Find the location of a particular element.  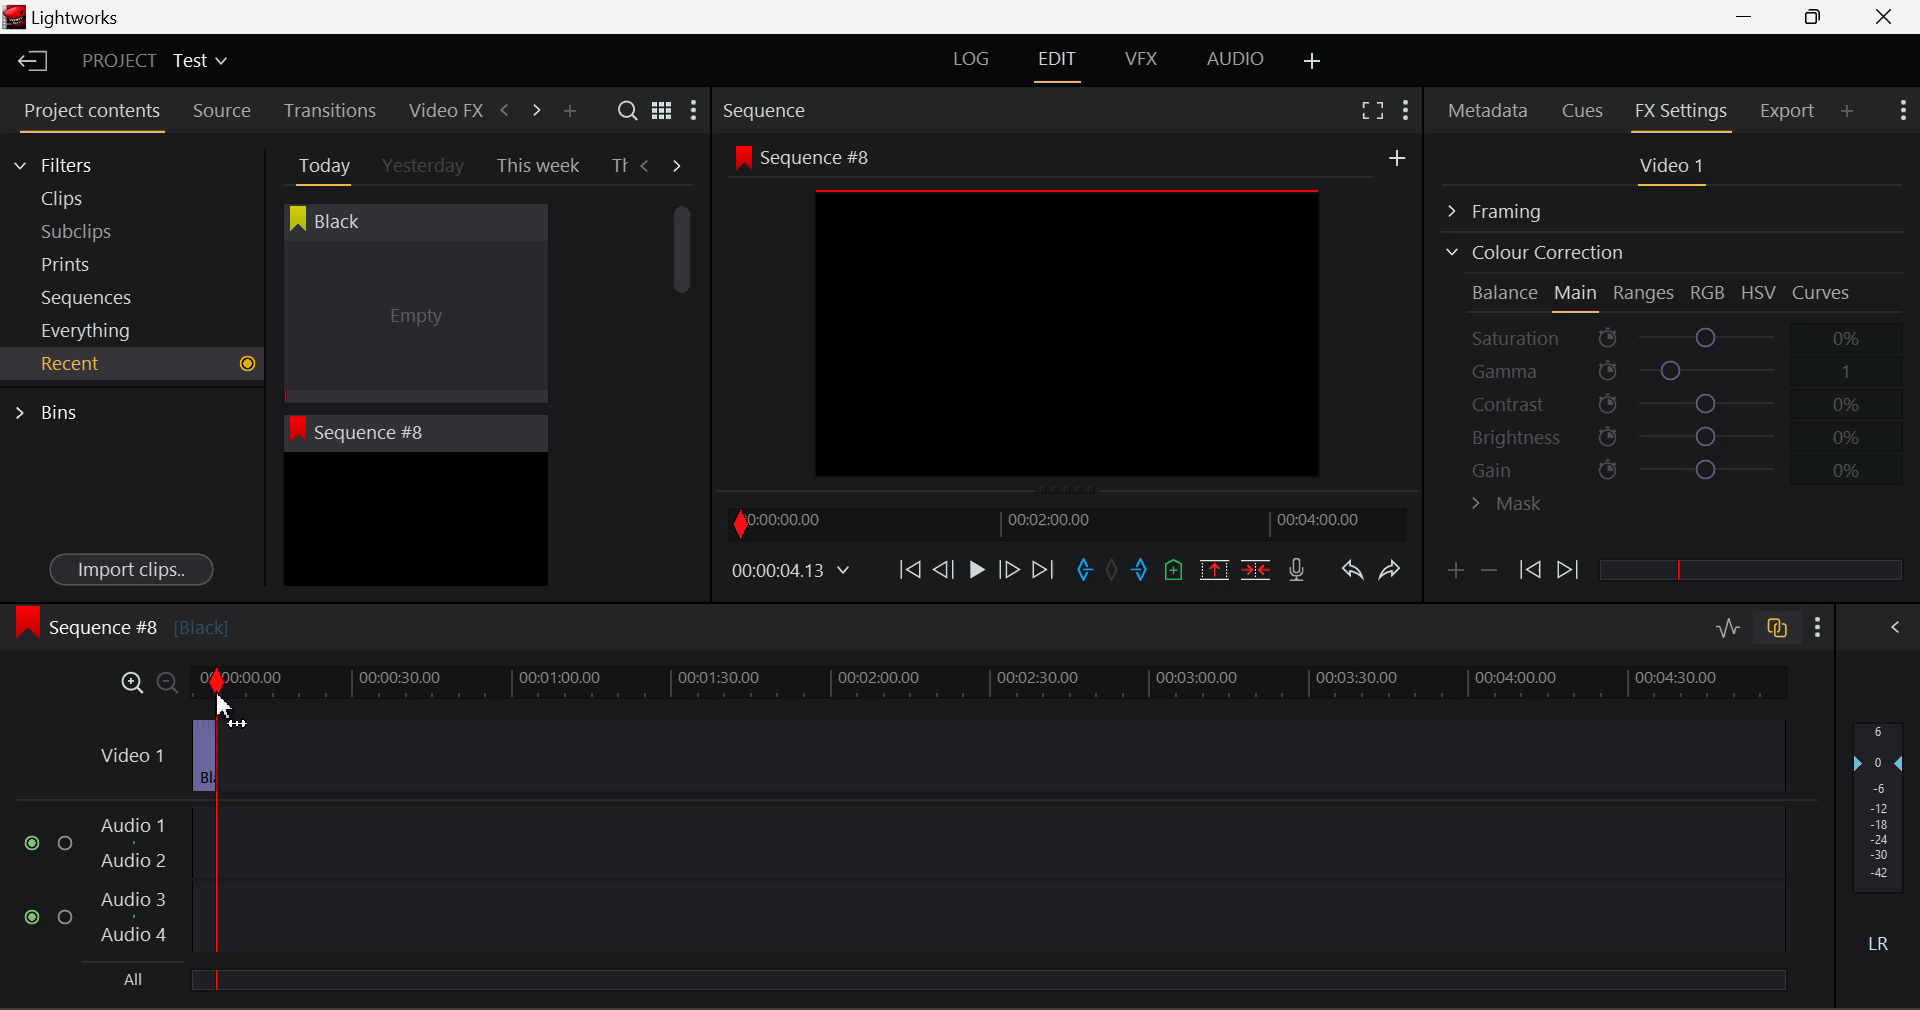

Colour Correction is located at coordinates (1534, 252).